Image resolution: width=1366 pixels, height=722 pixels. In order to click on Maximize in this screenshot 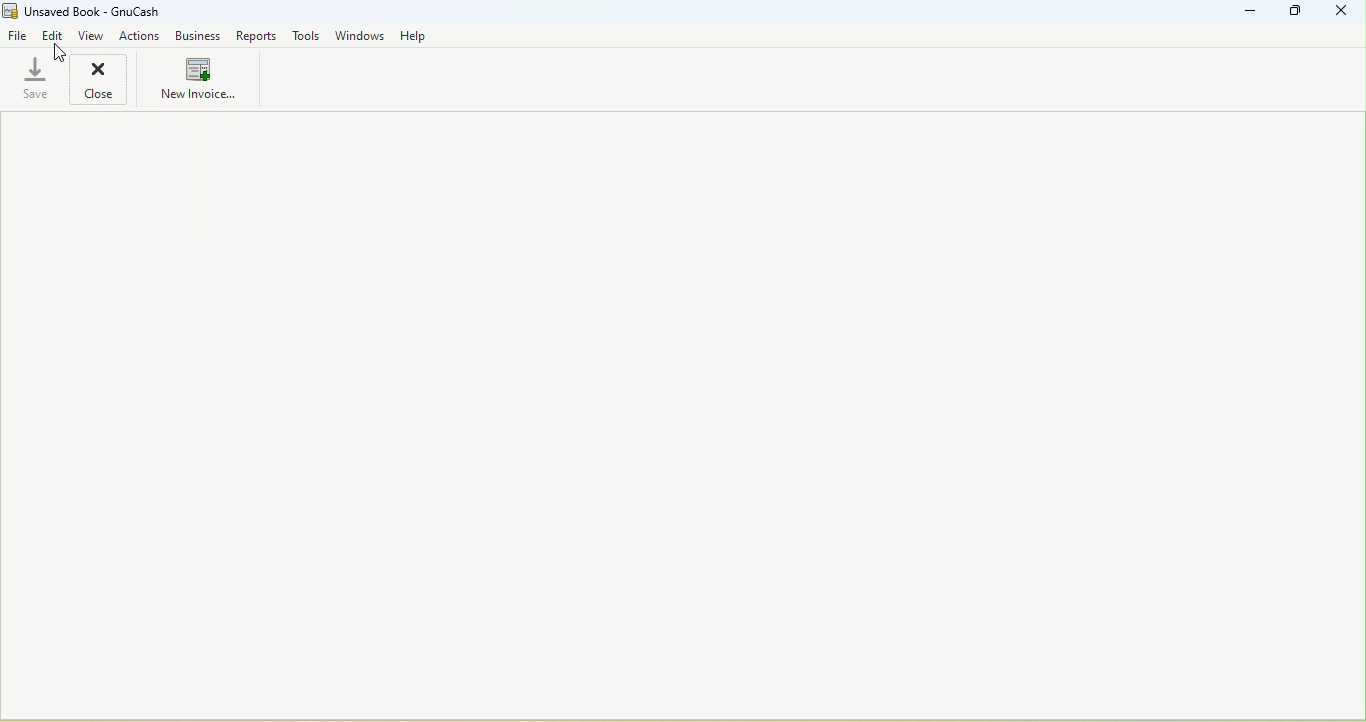, I will do `click(1295, 13)`.